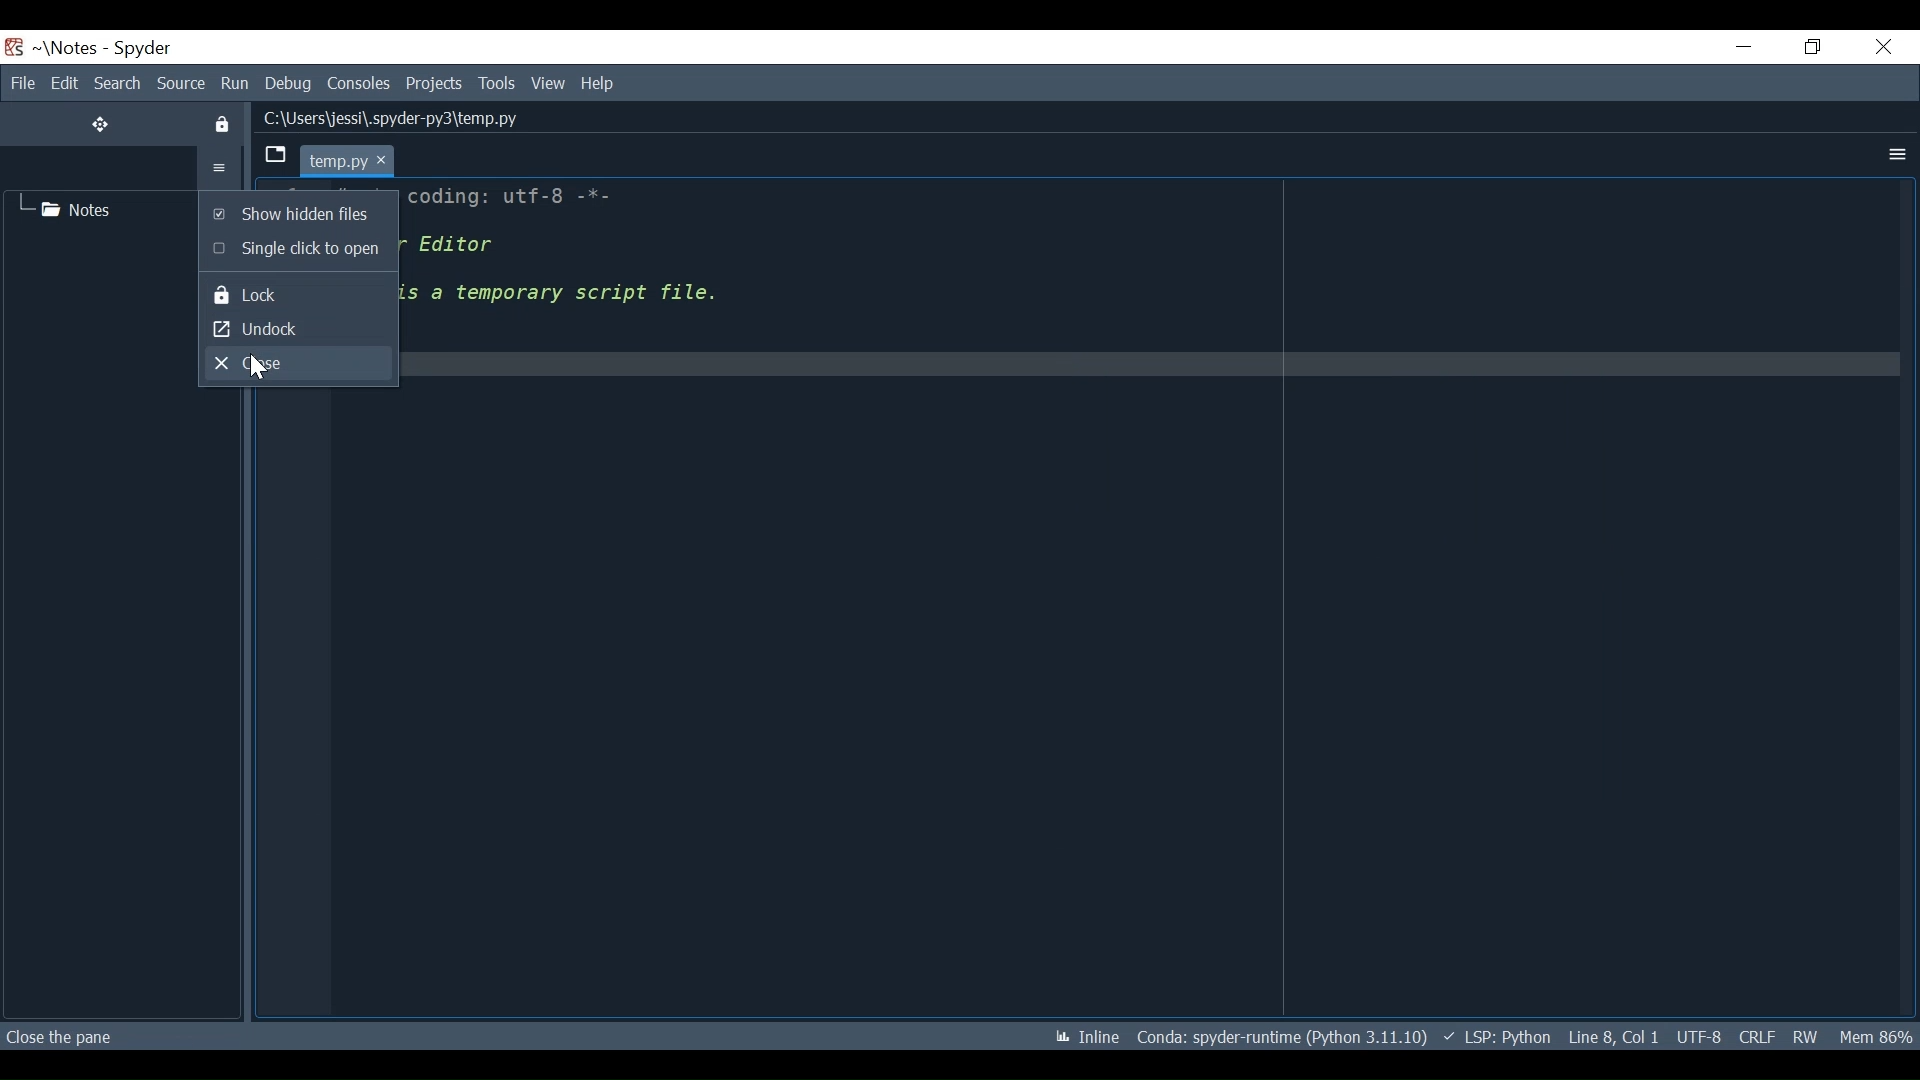  What do you see at coordinates (1089, 1037) in the screenshot?
I see `Toggle between inline and interactive Matplotlib plotting` at bounding box center [1089, 1037].